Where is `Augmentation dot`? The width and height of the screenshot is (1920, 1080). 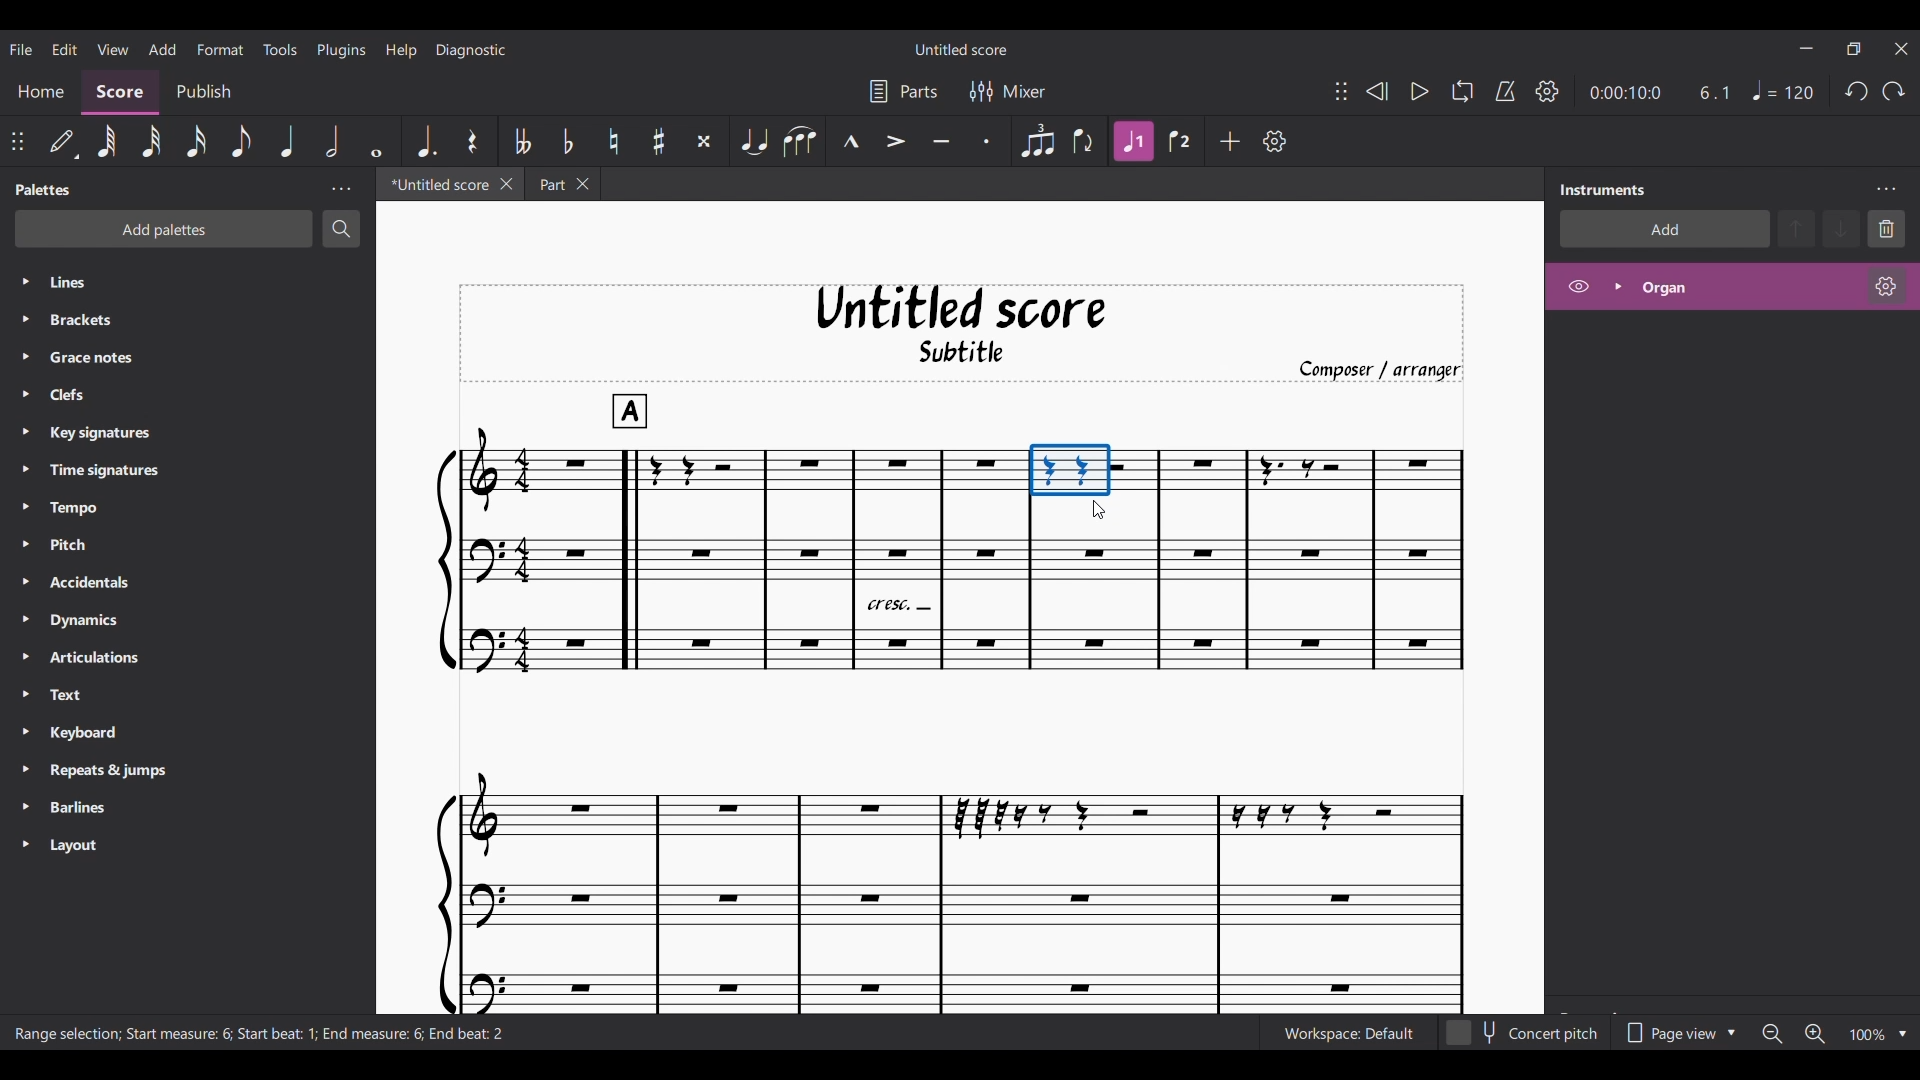
Augmentation dot is located at coordinates (426, 140).